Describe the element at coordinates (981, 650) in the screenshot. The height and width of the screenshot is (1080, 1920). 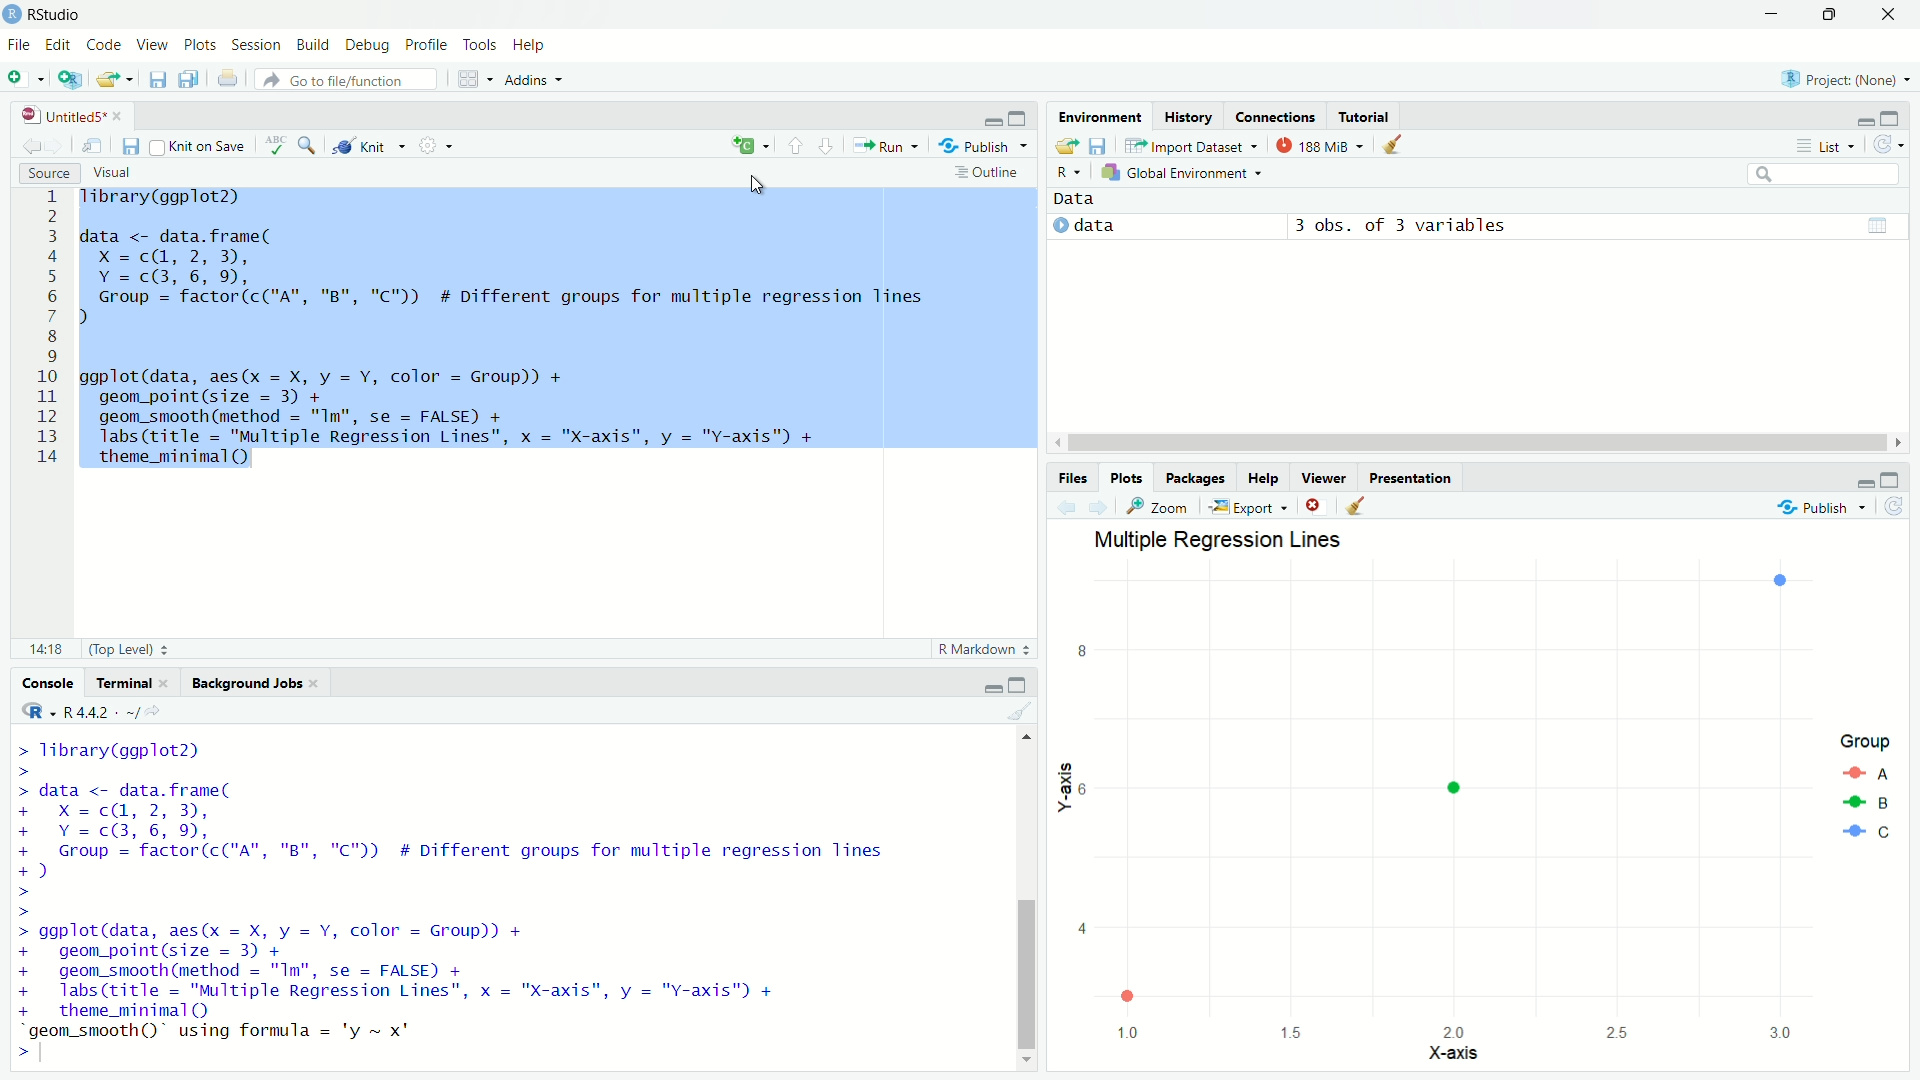
I see `R Markdown` at that location.